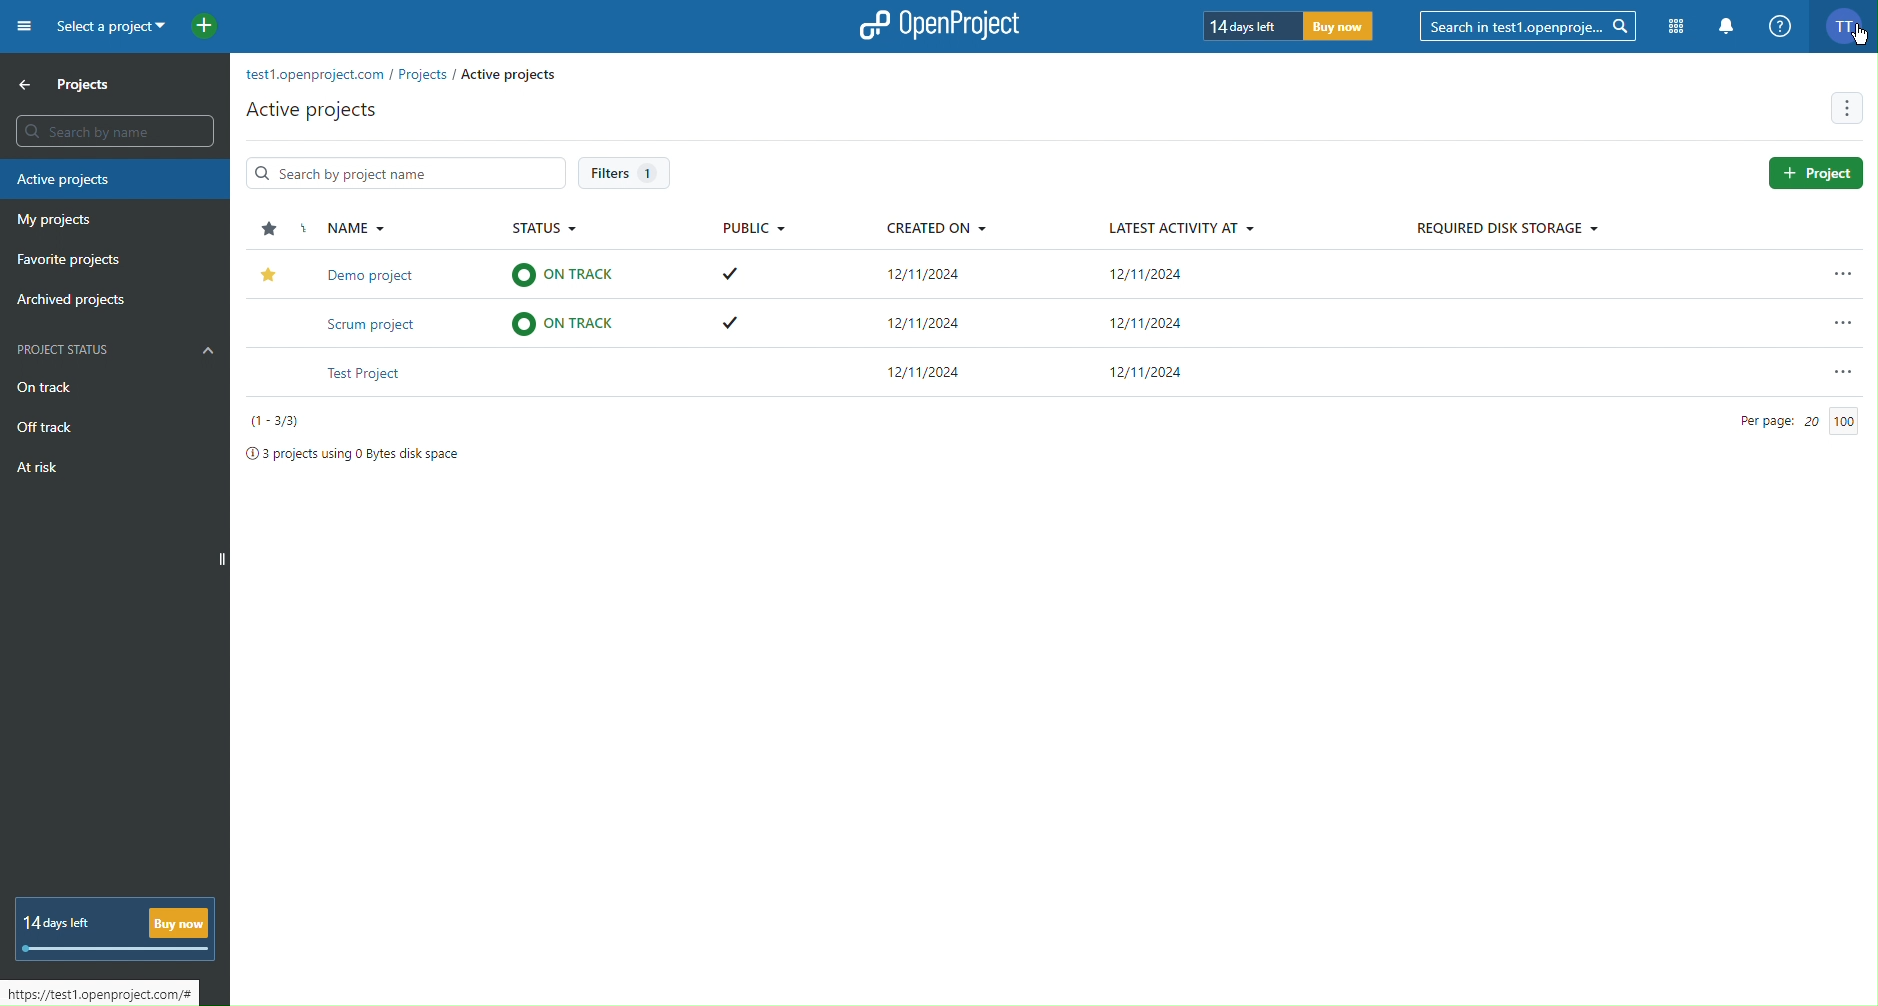 This screenshot has height=1006, width=1878. What do you see at coordinates (135, 28) in the screenshot?
I see `Select a project` at bounding box center [135, 28].